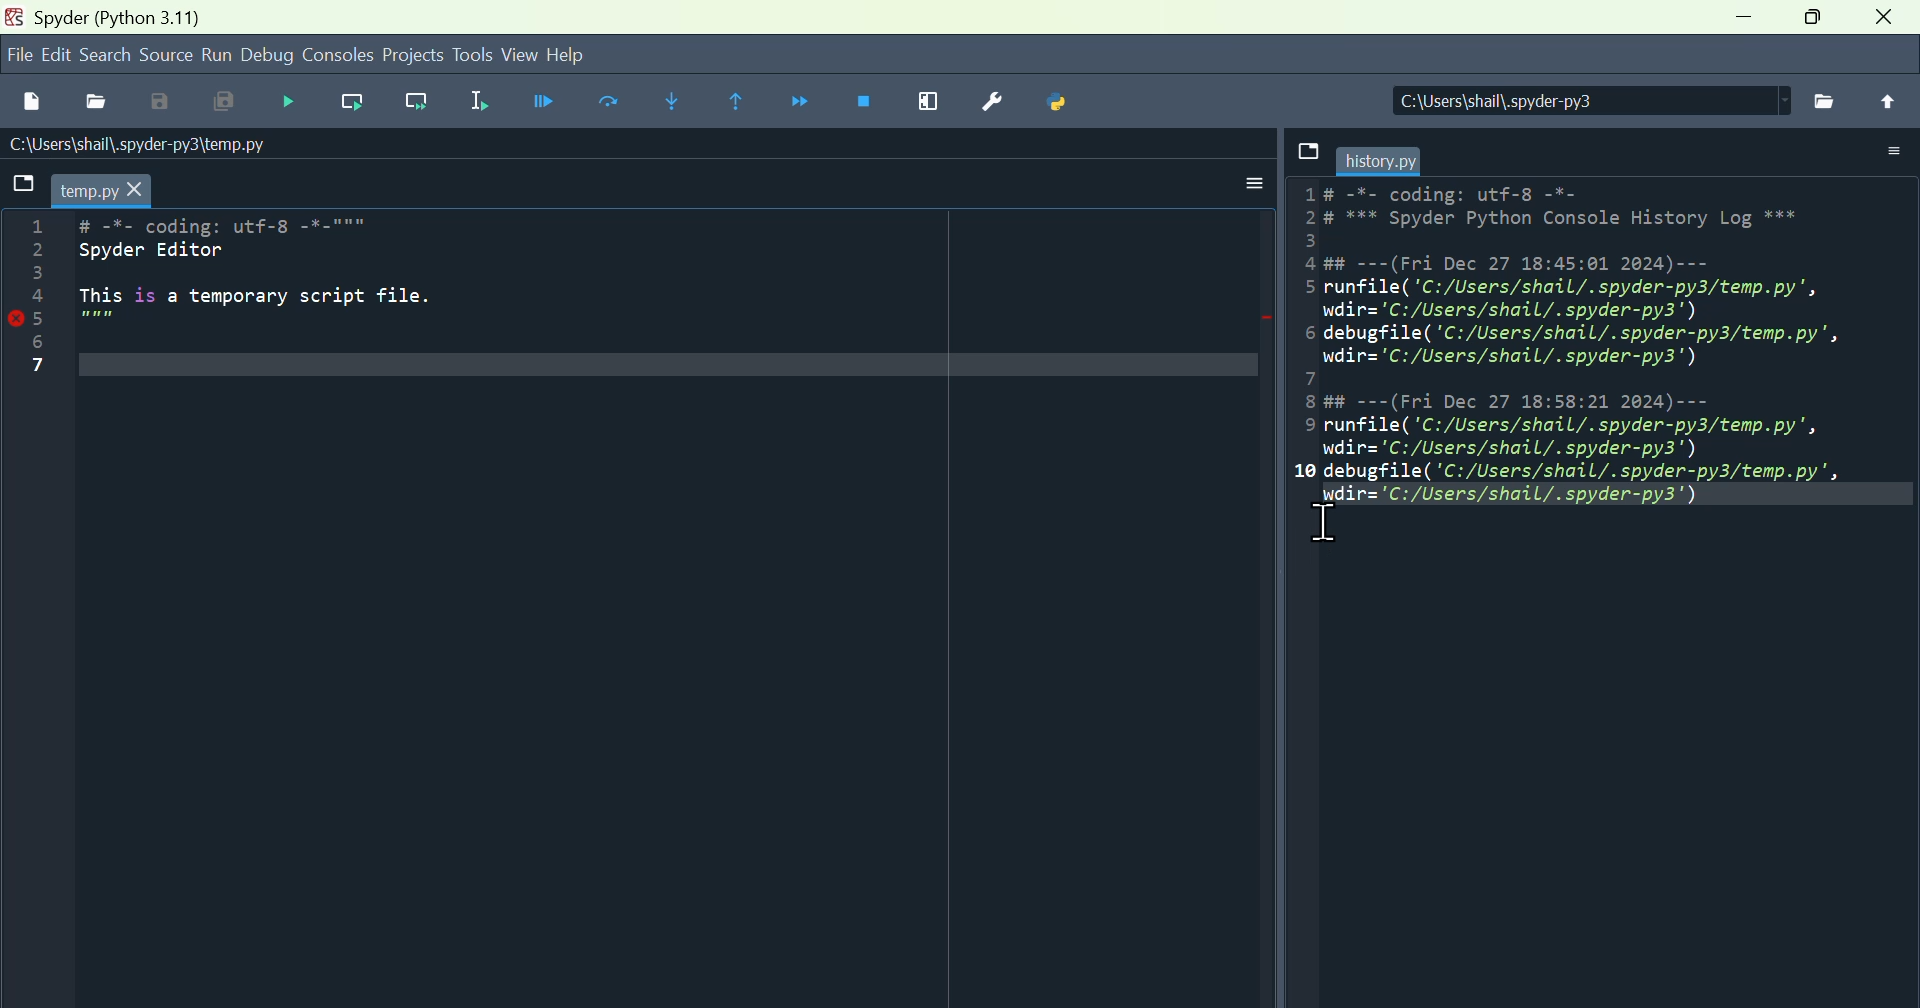 This screenshot has width=1920, height=1008. I want to click on filename, so click(1383, 156).